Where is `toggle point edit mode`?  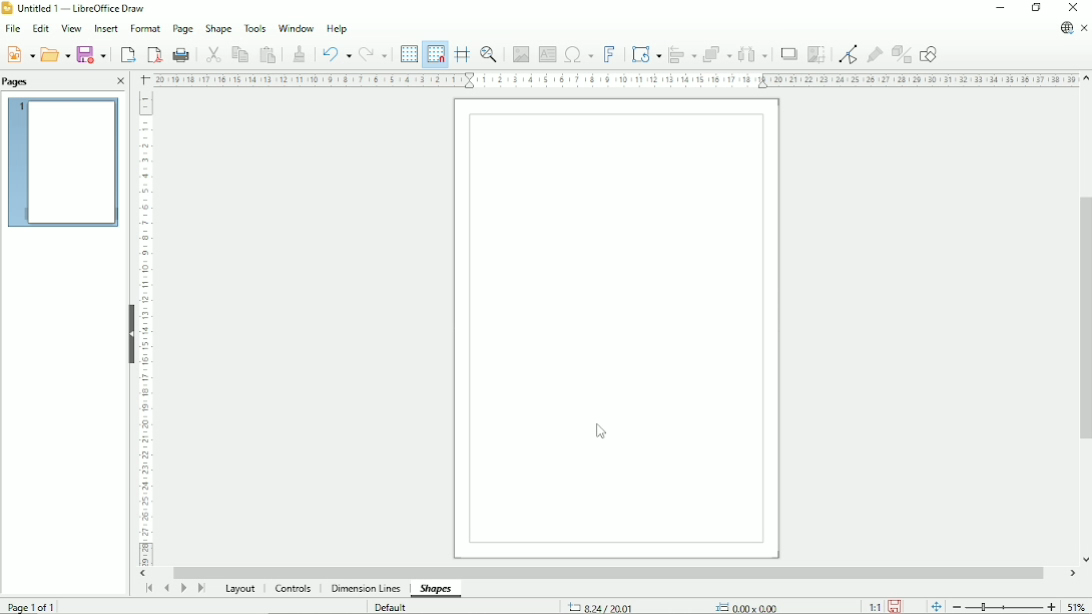
toggle point edit mode is located at coordinates (847, 54).